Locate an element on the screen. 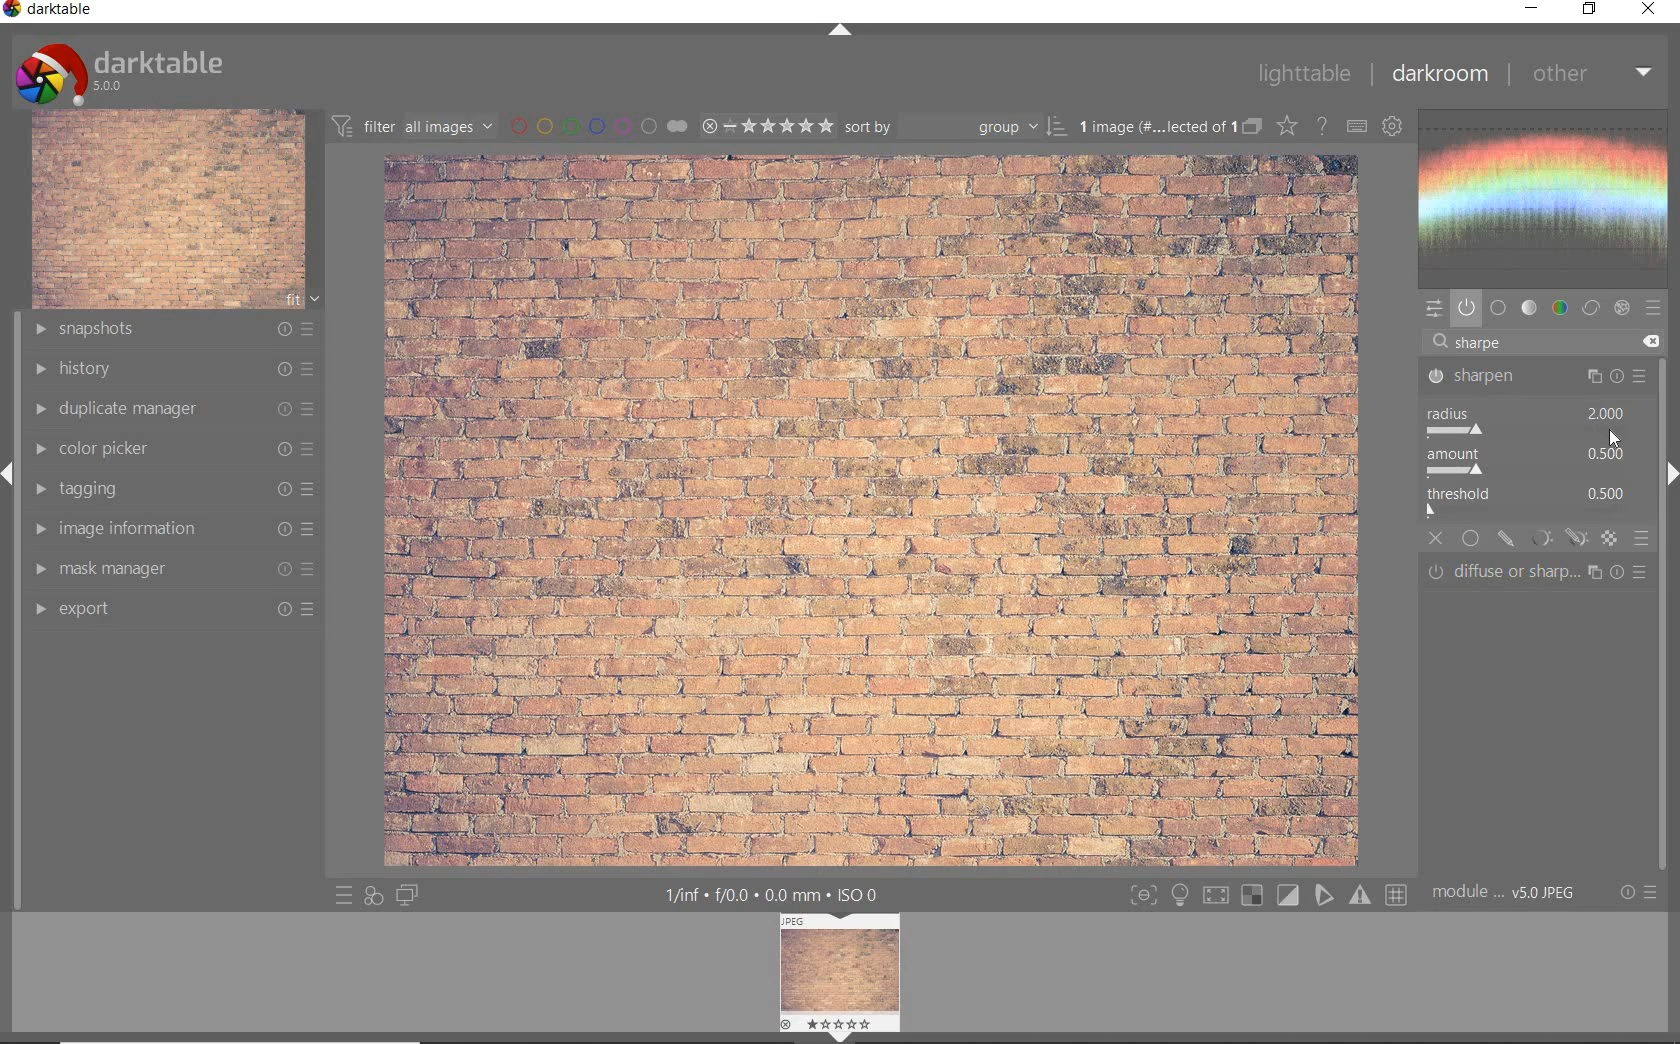 The width and height of the screenshot is (1680, 1044). correct  is located at coordinates (1591, 308).